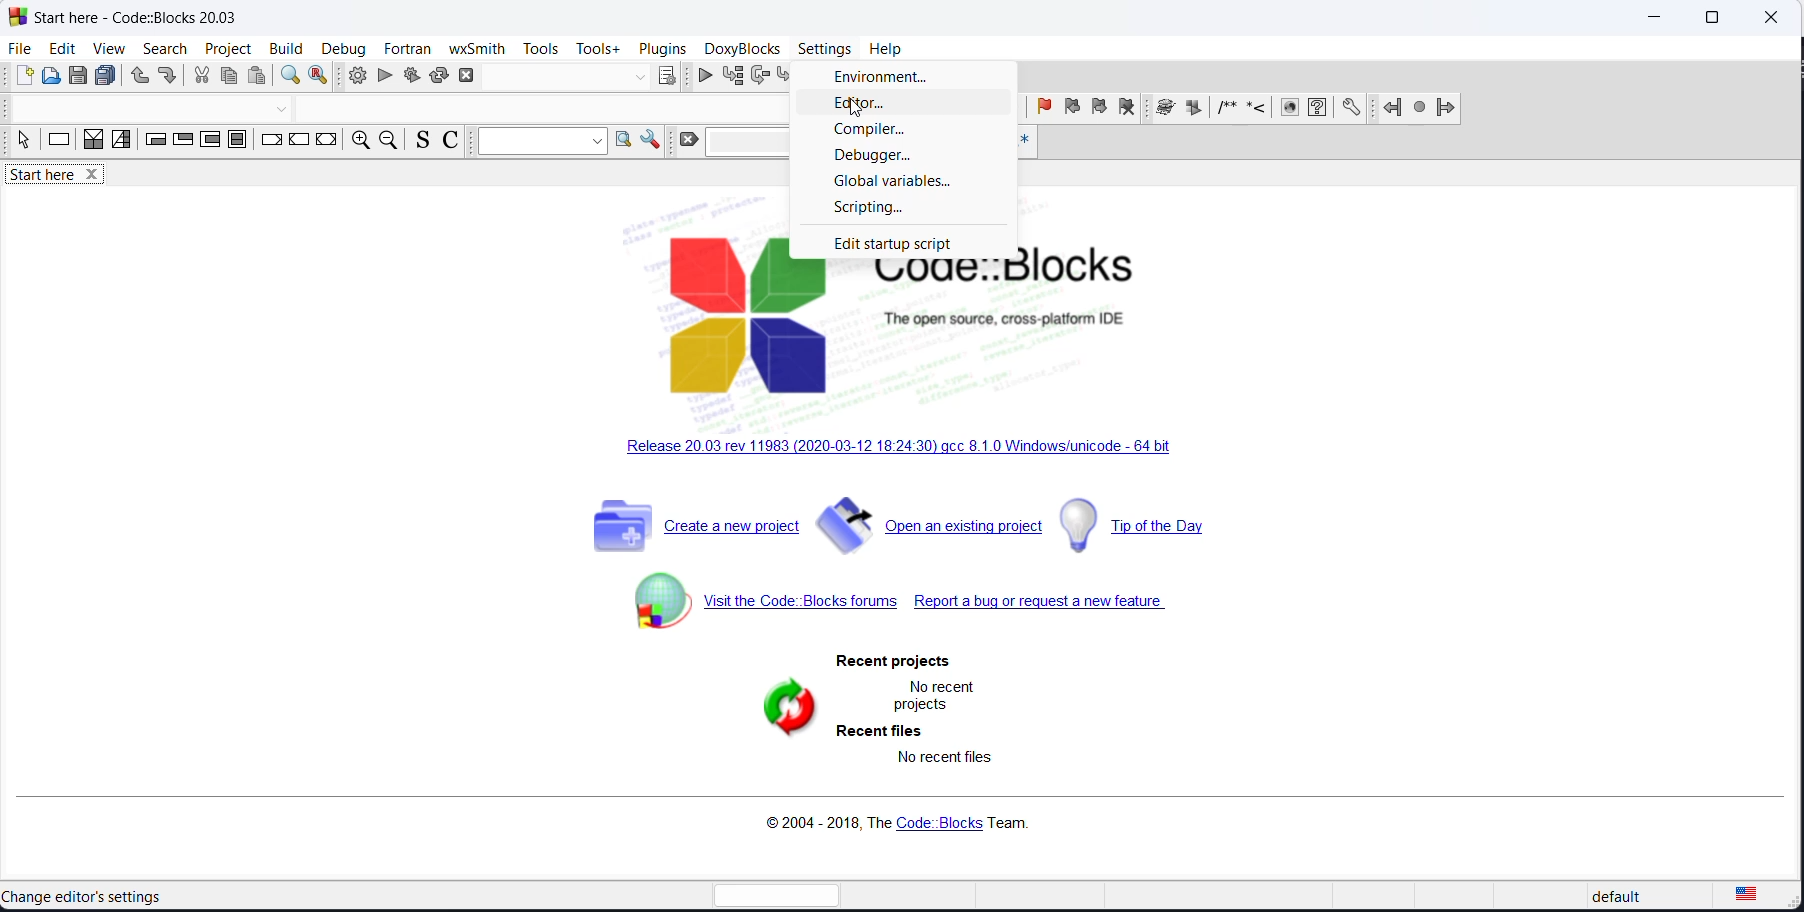 This screenshot has width=1804, height=912. Describe the element at coordinates (1447, 110) in the screenshot. I see `jump forward` at that location.